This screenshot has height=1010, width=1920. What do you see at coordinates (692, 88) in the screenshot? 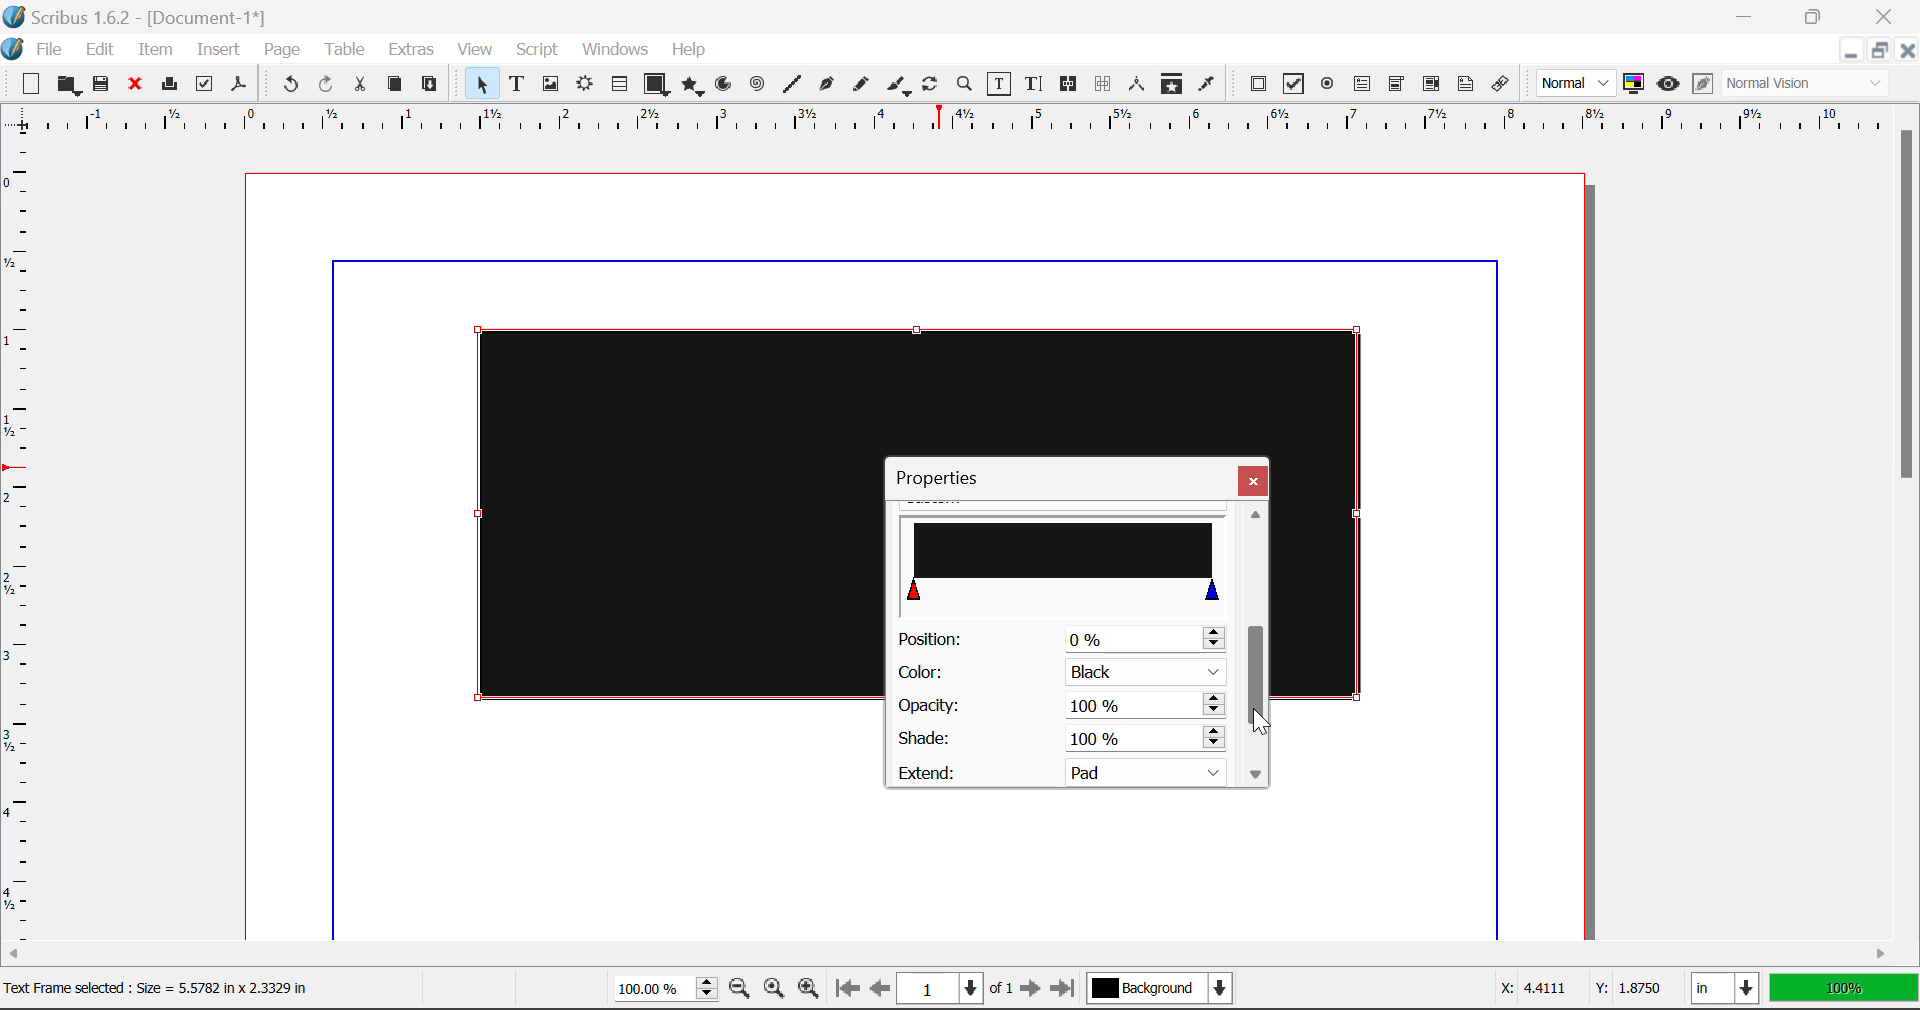
I see `Polygons` at bounding box center [692, 88].